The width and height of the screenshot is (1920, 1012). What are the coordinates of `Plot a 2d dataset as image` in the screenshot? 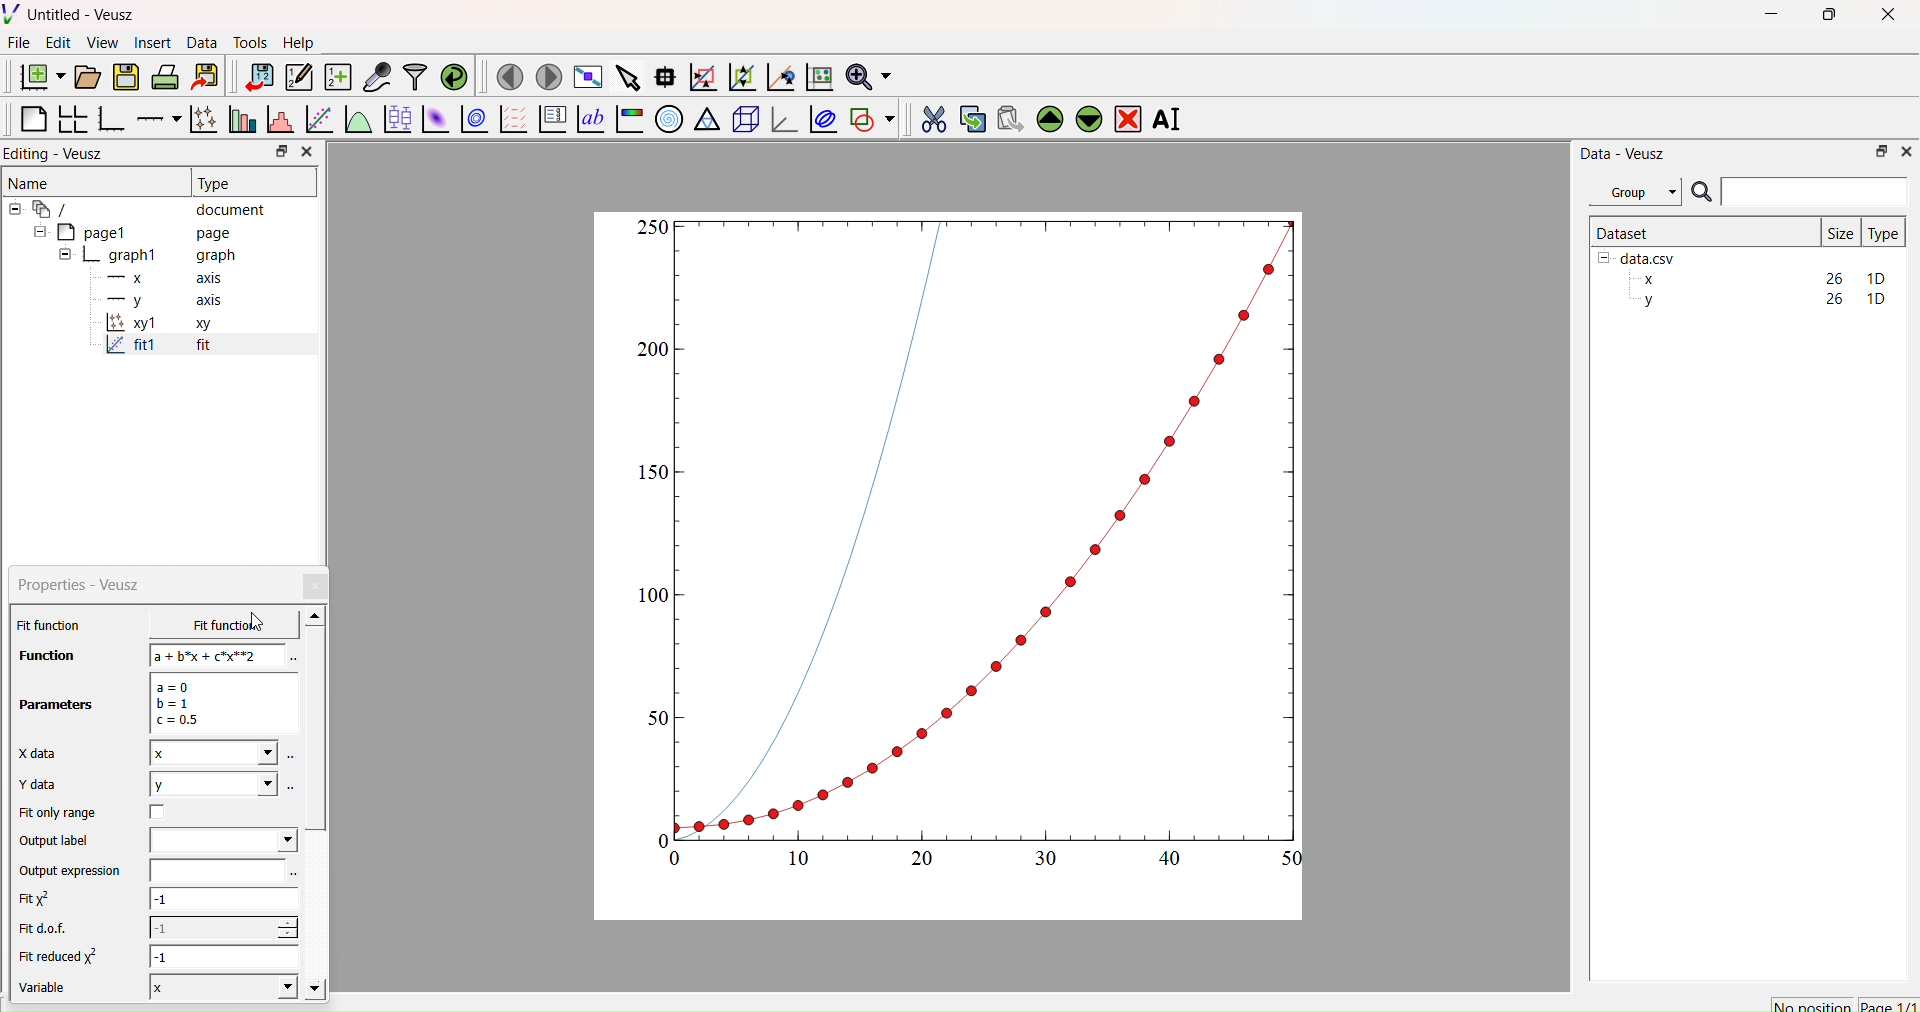 It's located at (434, 119).